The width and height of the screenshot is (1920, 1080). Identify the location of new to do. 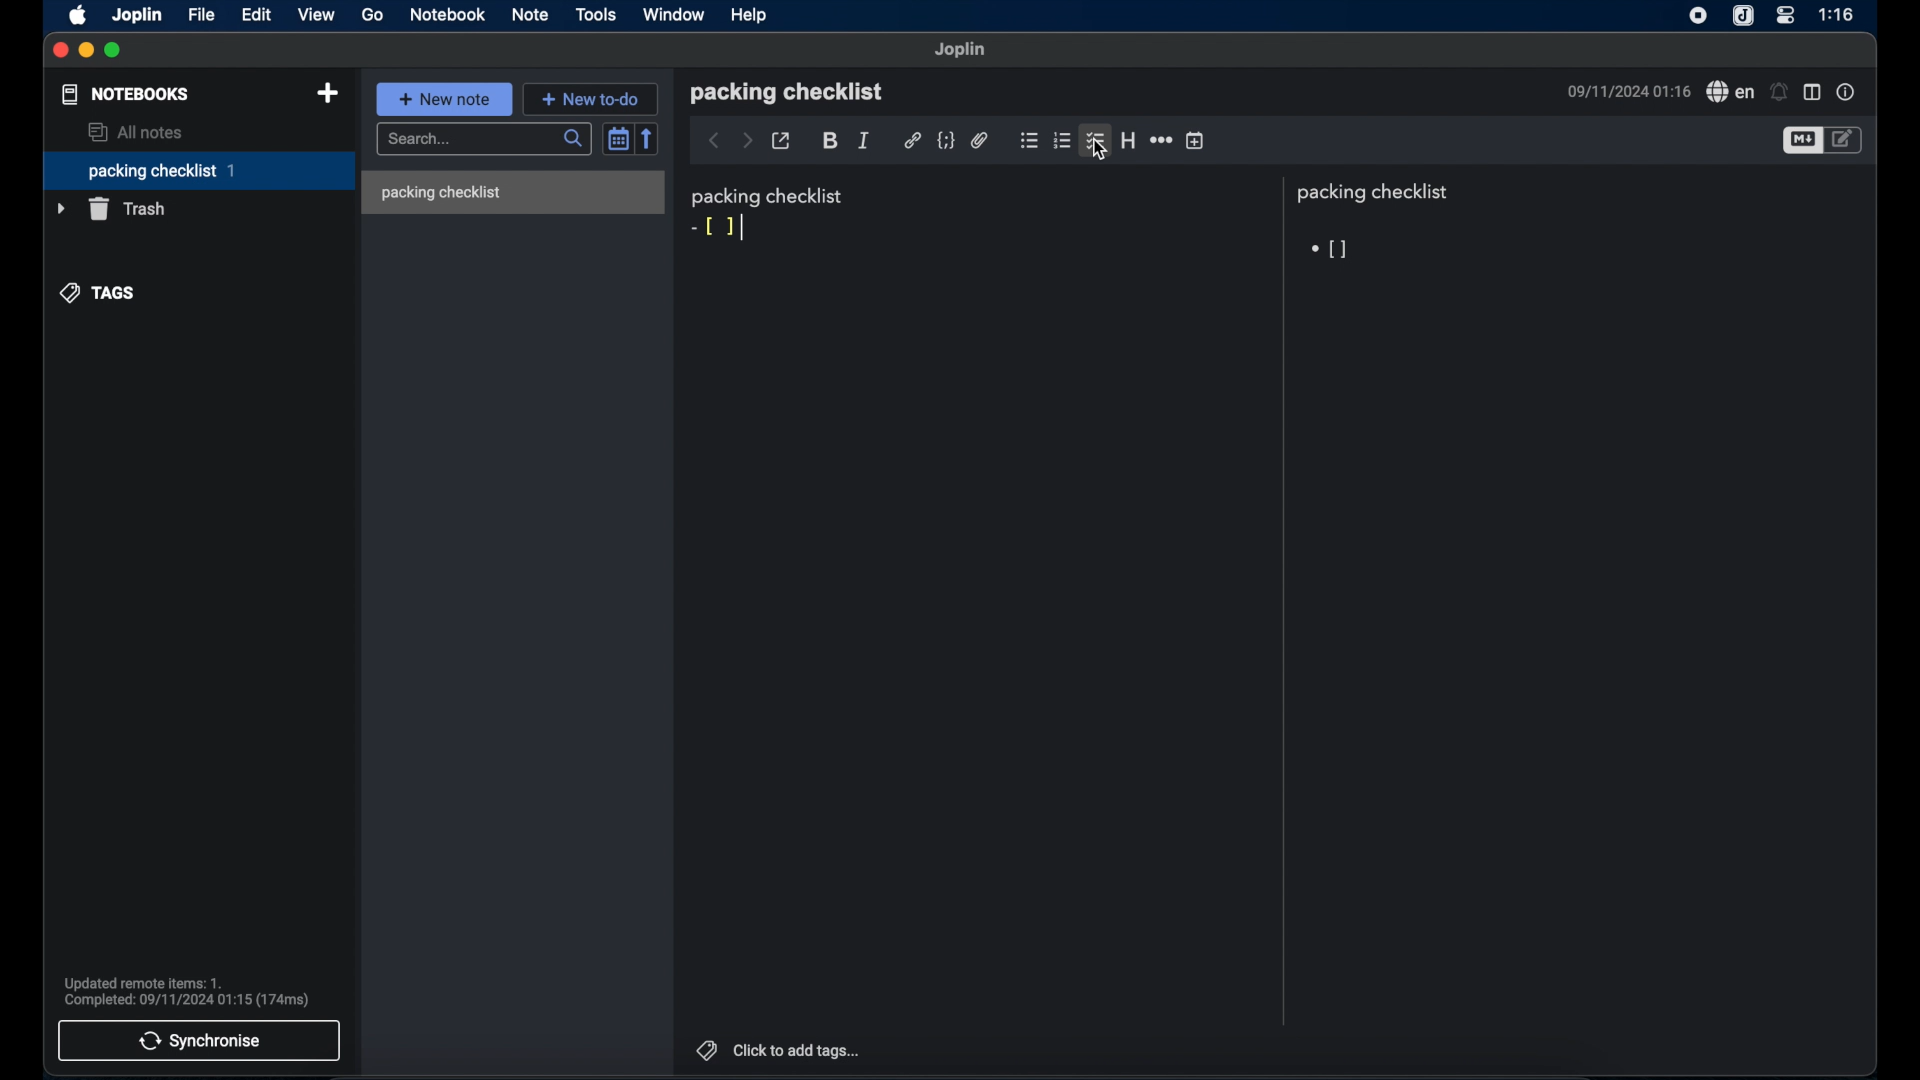
(591, 98).